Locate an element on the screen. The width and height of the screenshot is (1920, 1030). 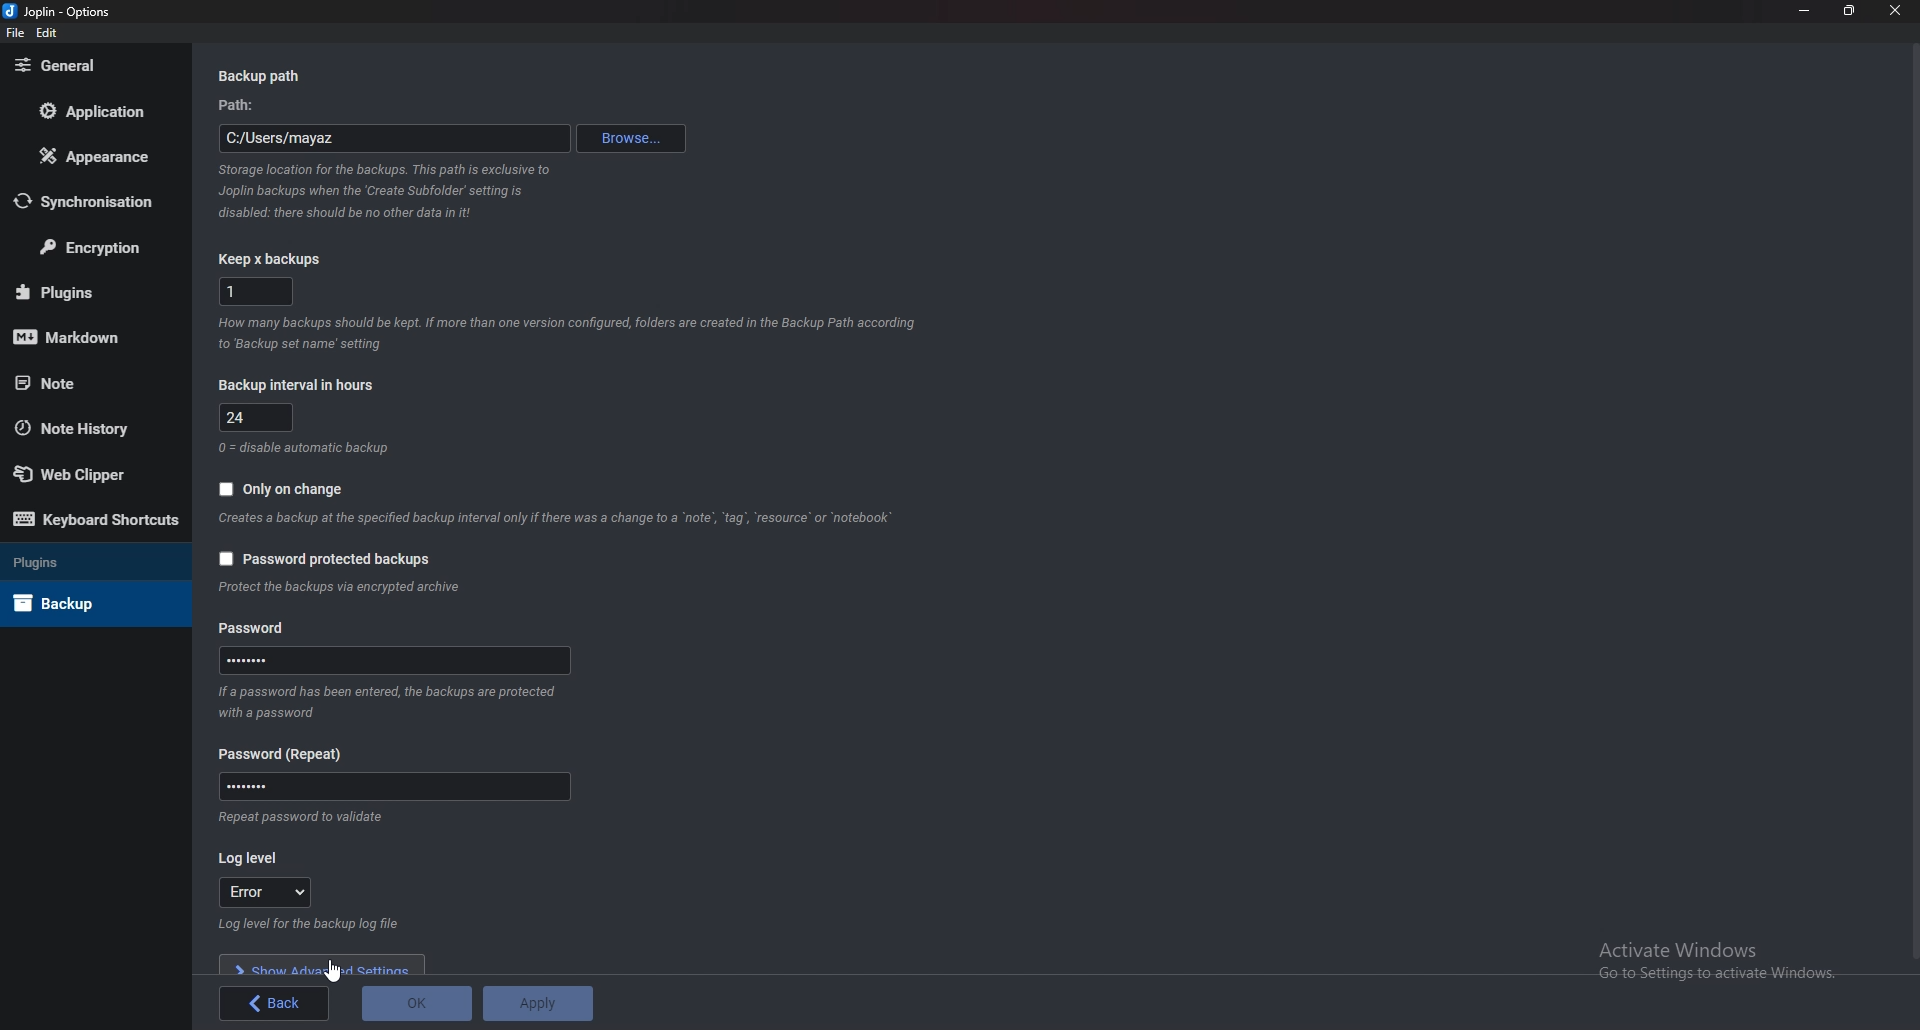
file is located at coordinates (16, 33).